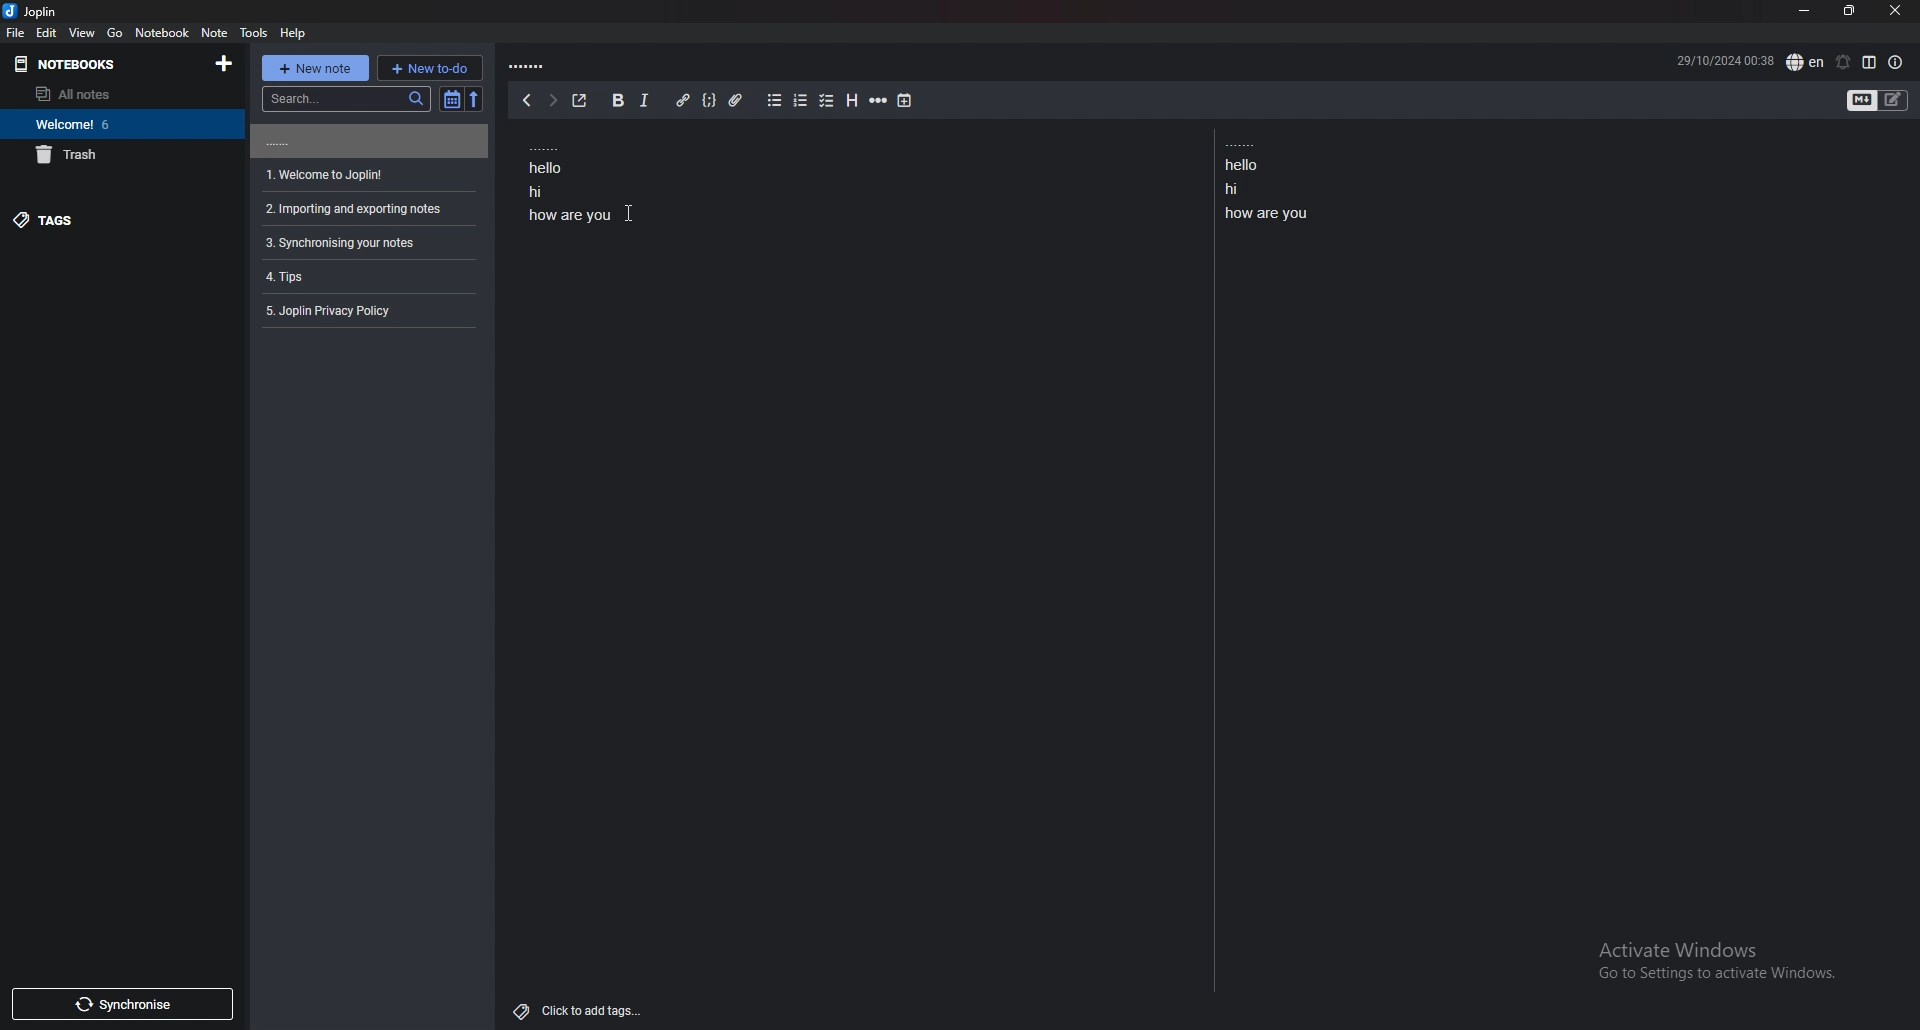 Image resolution: width=1920 pixels, height=1030 pixels. Describe the element at coordinates (313, 68) in the screenshot. I see `new note` at that location.